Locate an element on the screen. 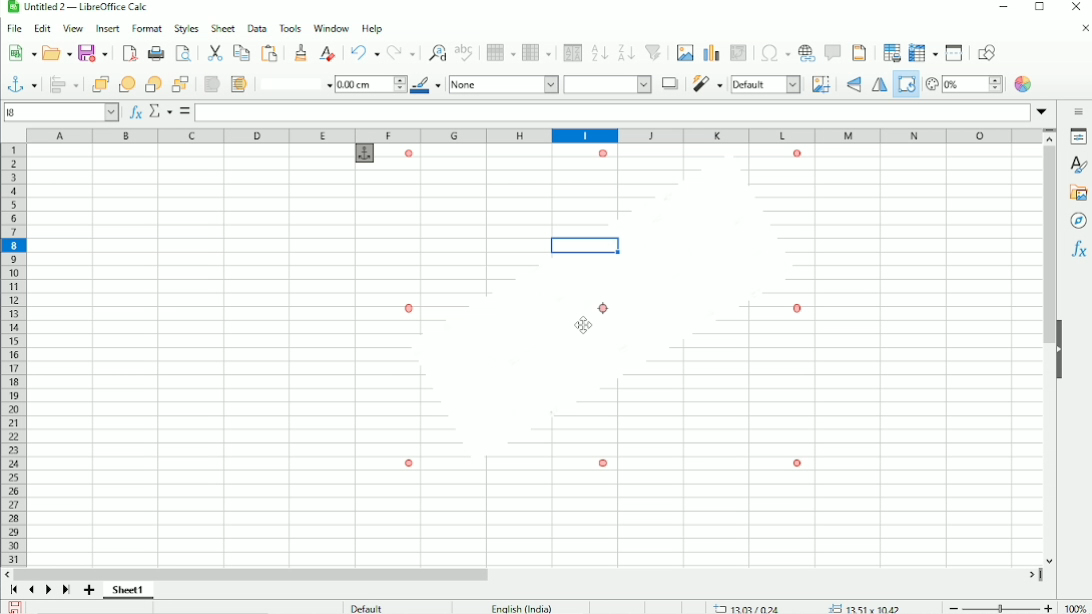 The width and height of the screenshot is (1092, 614). Scroll to first sheet is located at coordinates (13, 591).